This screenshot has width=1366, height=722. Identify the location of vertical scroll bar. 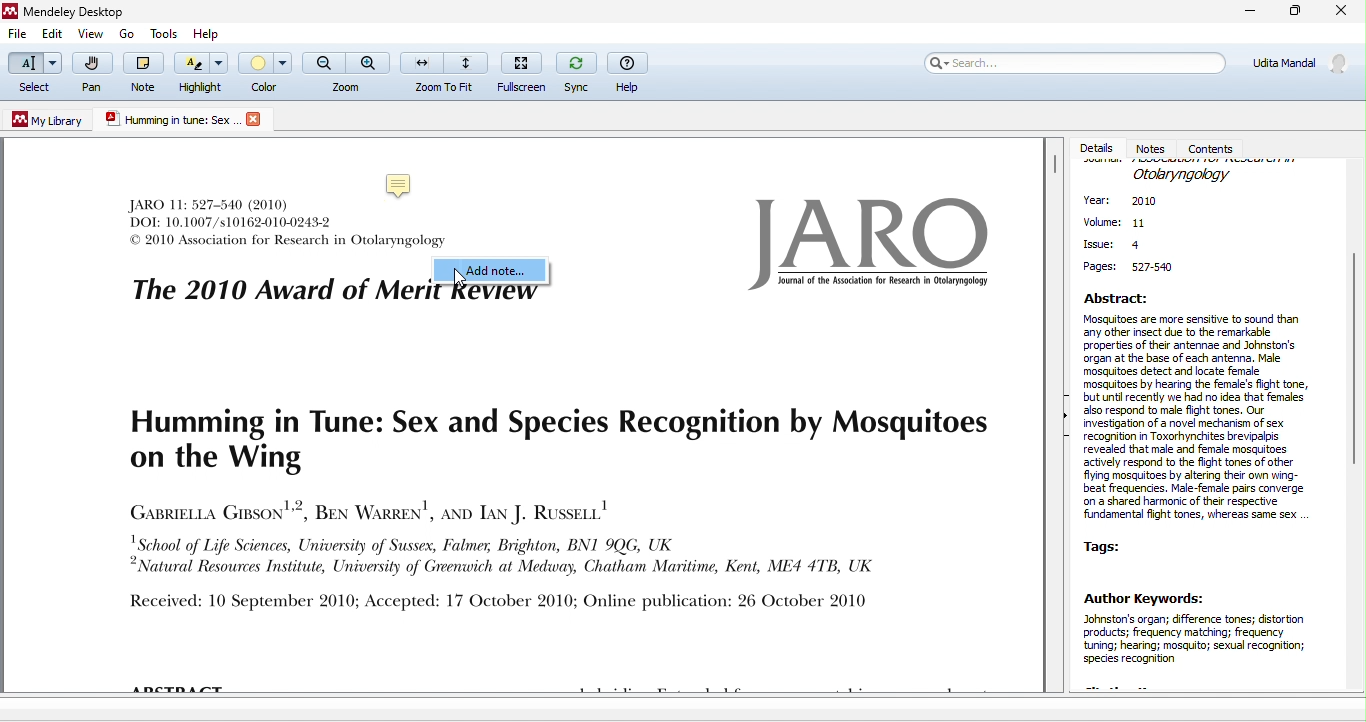
(1054, 168).